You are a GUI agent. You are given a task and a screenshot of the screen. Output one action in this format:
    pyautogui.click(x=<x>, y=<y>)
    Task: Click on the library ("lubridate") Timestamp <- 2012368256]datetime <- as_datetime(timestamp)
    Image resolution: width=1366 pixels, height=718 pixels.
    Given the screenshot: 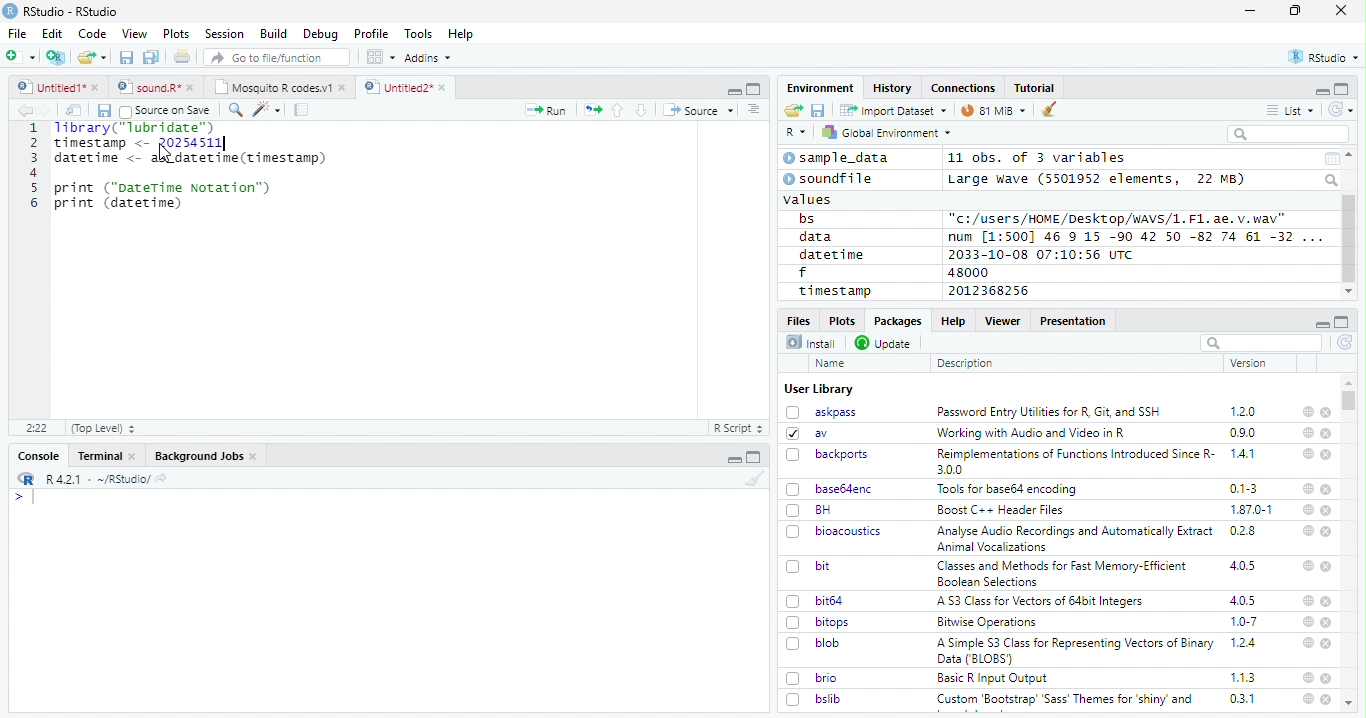 What is the action you would take?
    pyautogui.click(x=188, y=144)
    